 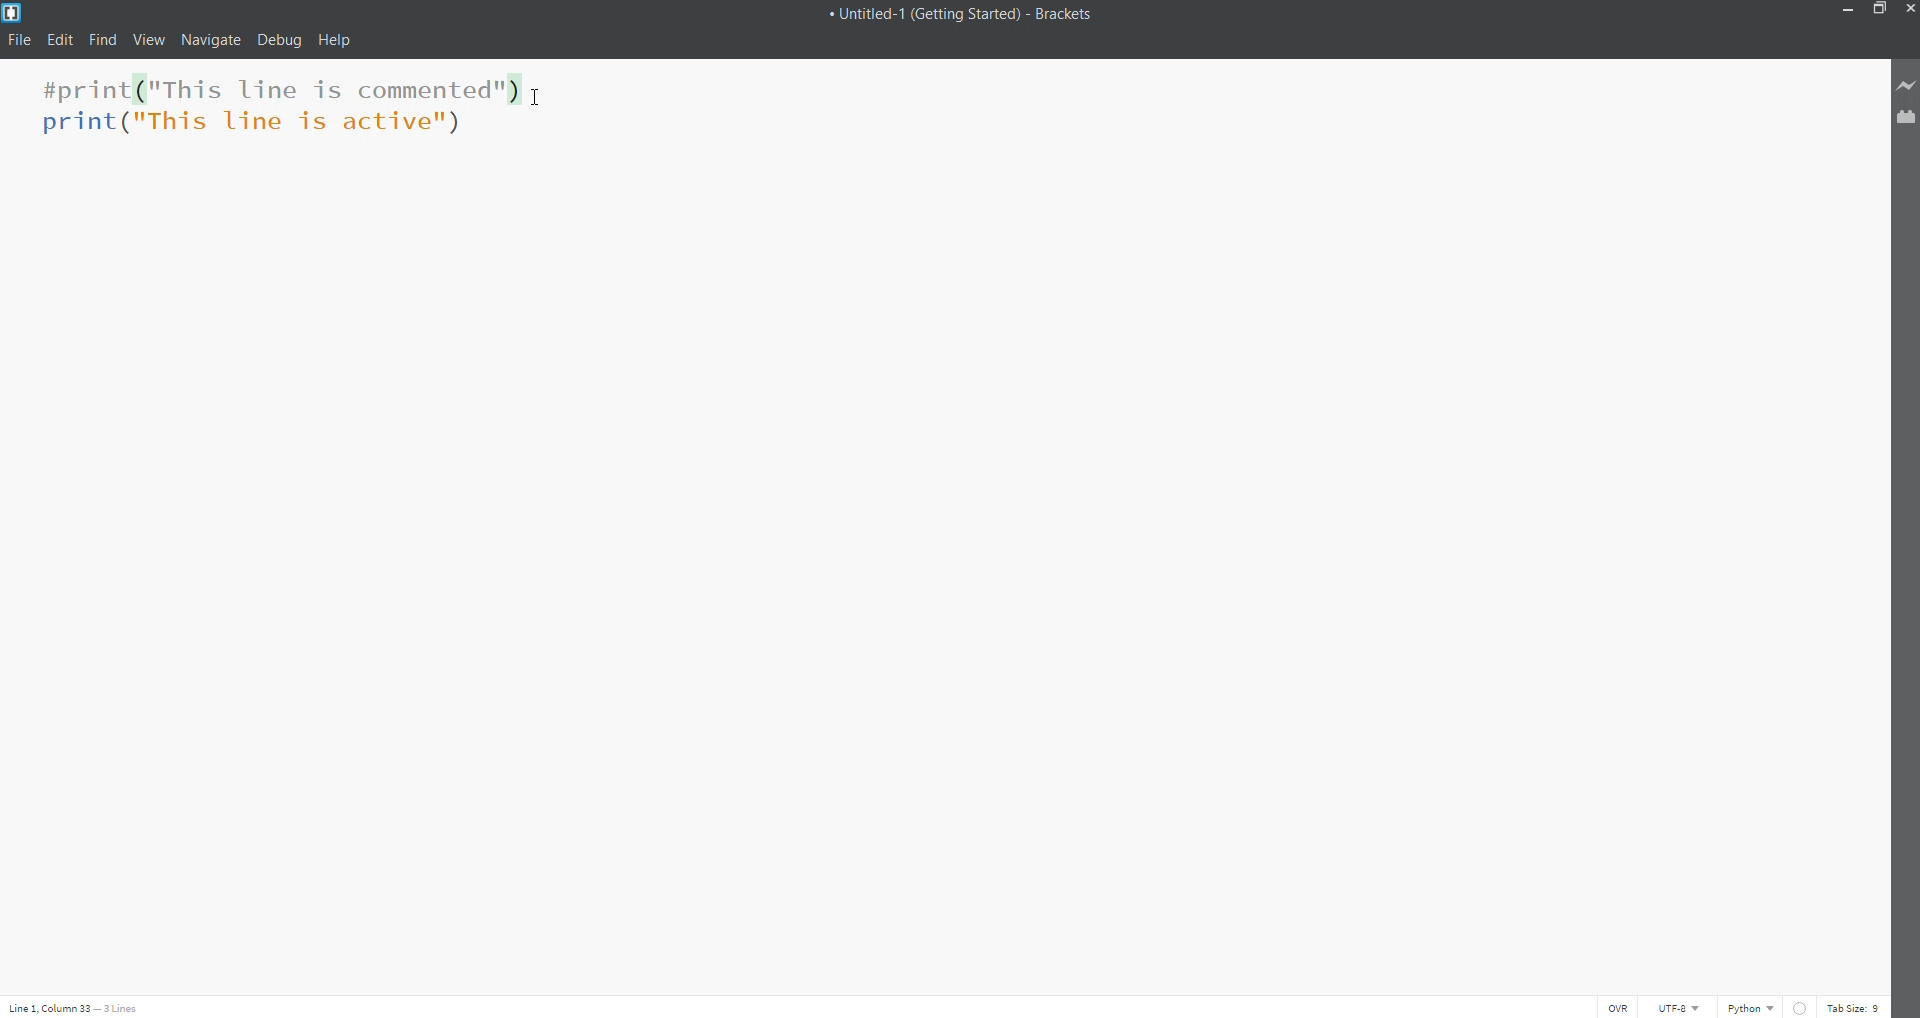 What do you see at coordinates (281, 42) in the screenshot?
I see `Debug` at bounding box center [281, 42].